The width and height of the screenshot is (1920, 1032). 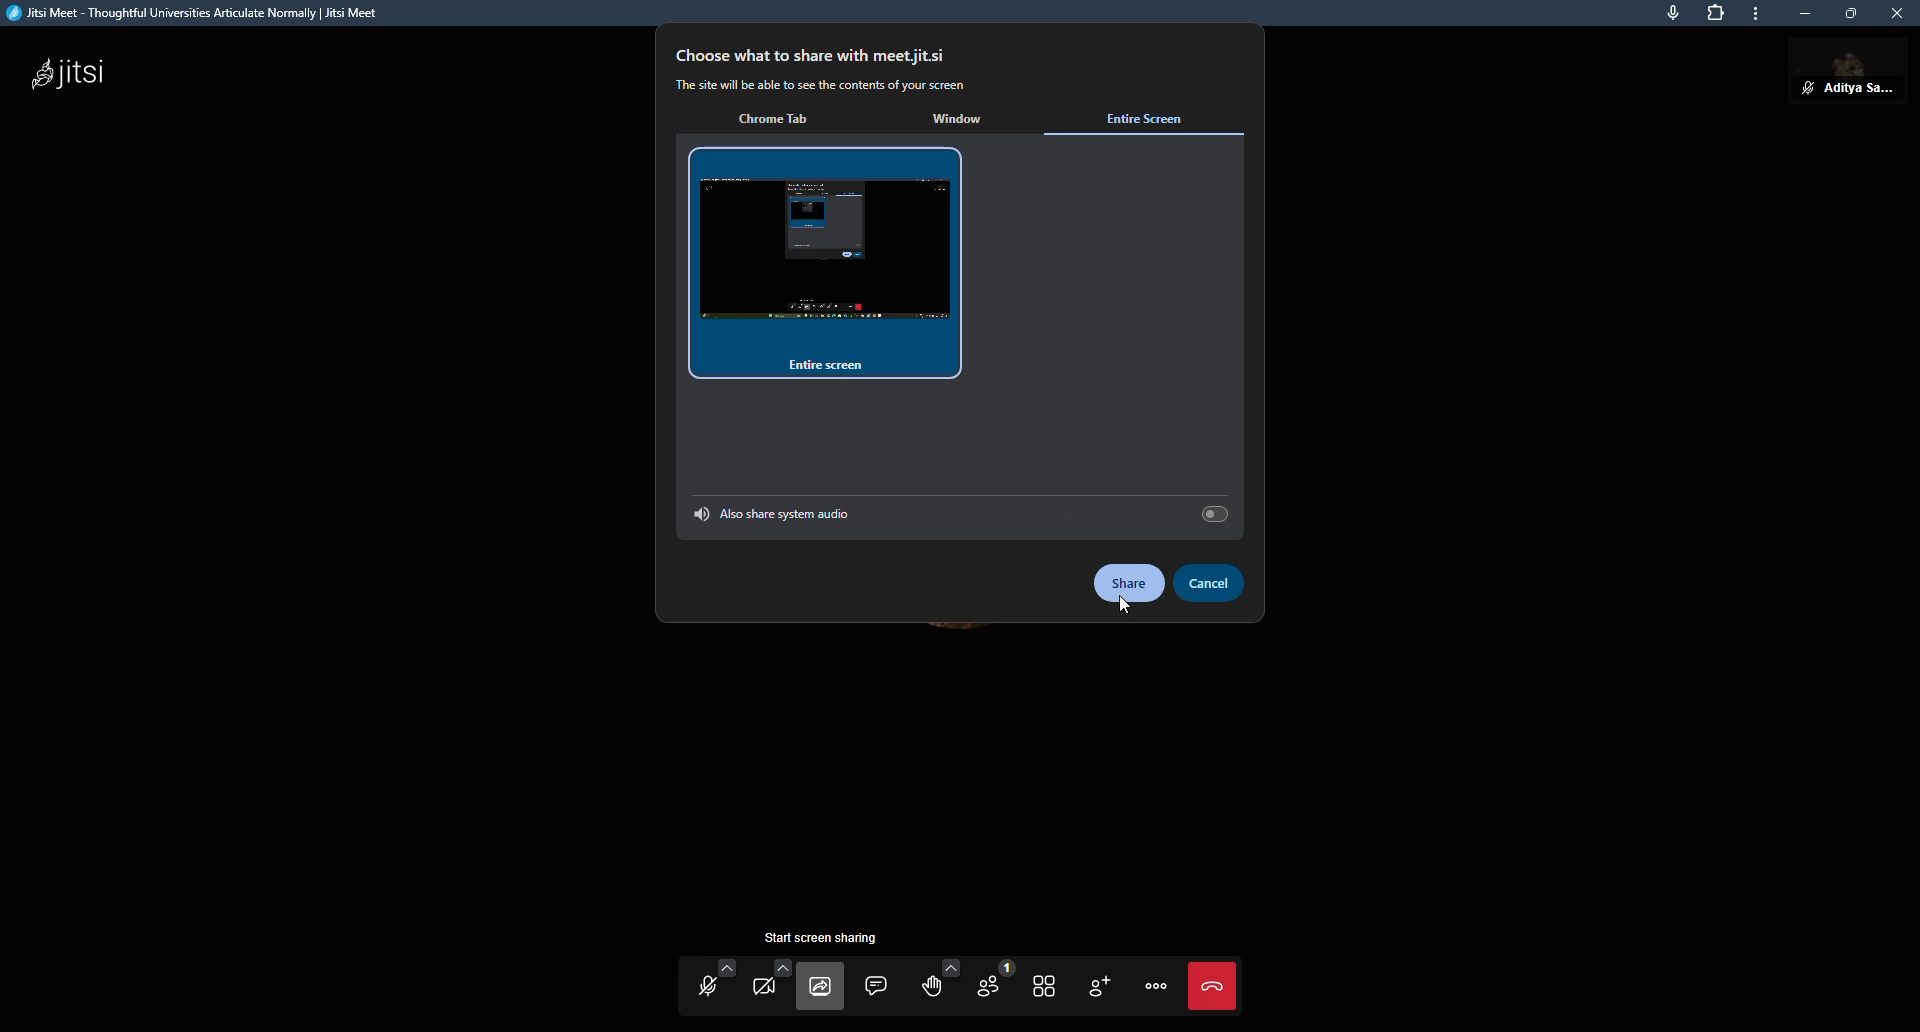 What do you see at coordinates (70, 75) in the screenshot?
I see `jitsi` at bounding box center [70, 75].